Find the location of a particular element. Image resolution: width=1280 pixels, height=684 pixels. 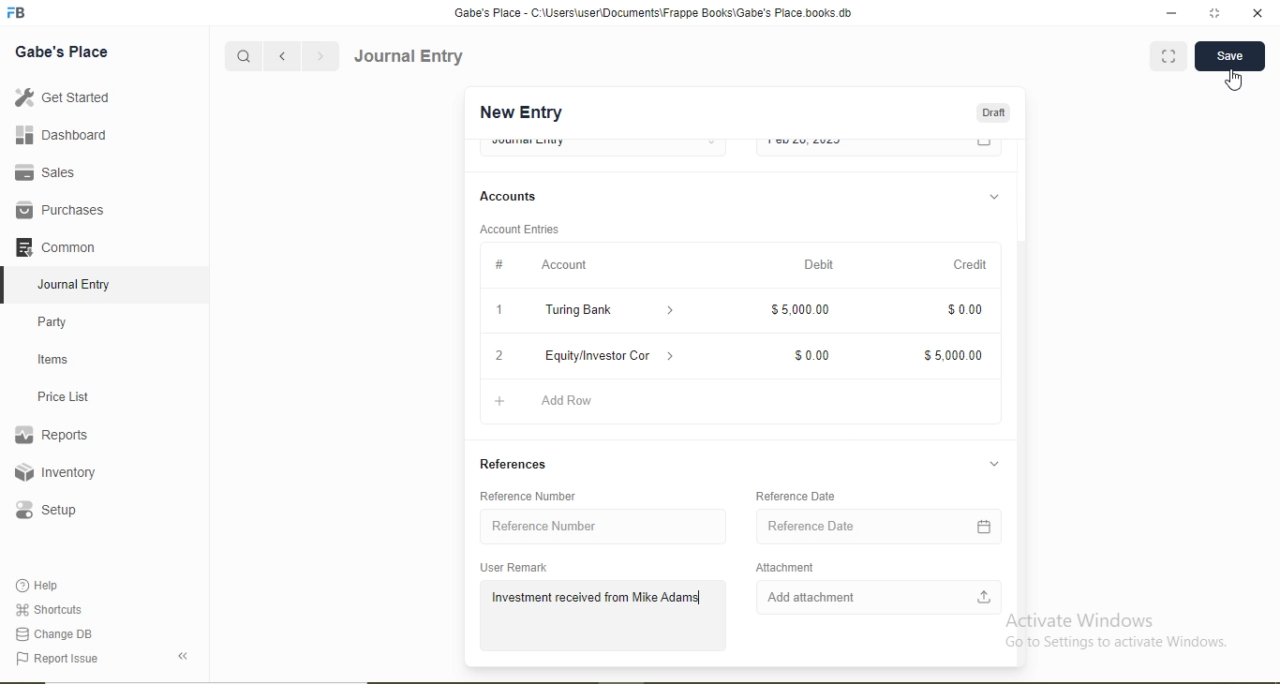

Logo is located at coordinates (17, 13).